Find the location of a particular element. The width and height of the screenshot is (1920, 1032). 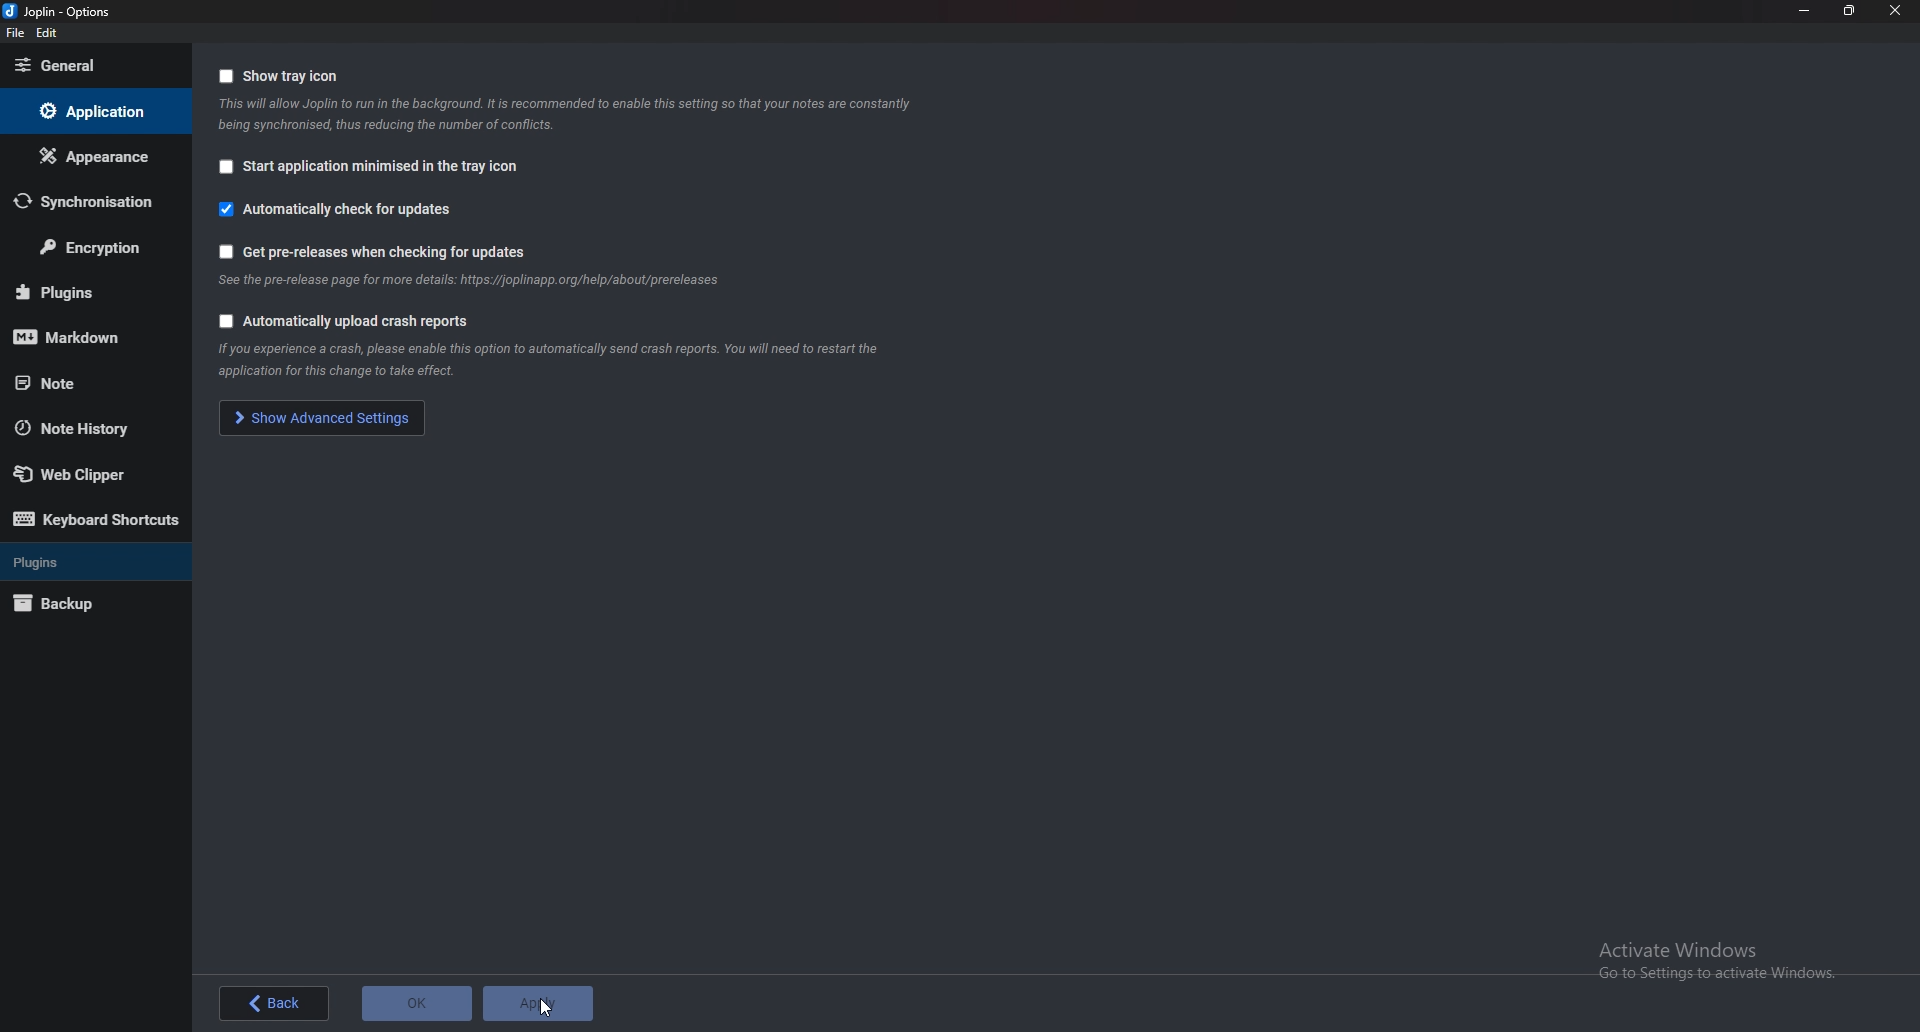

ok is located at coordinates (415, 1003).